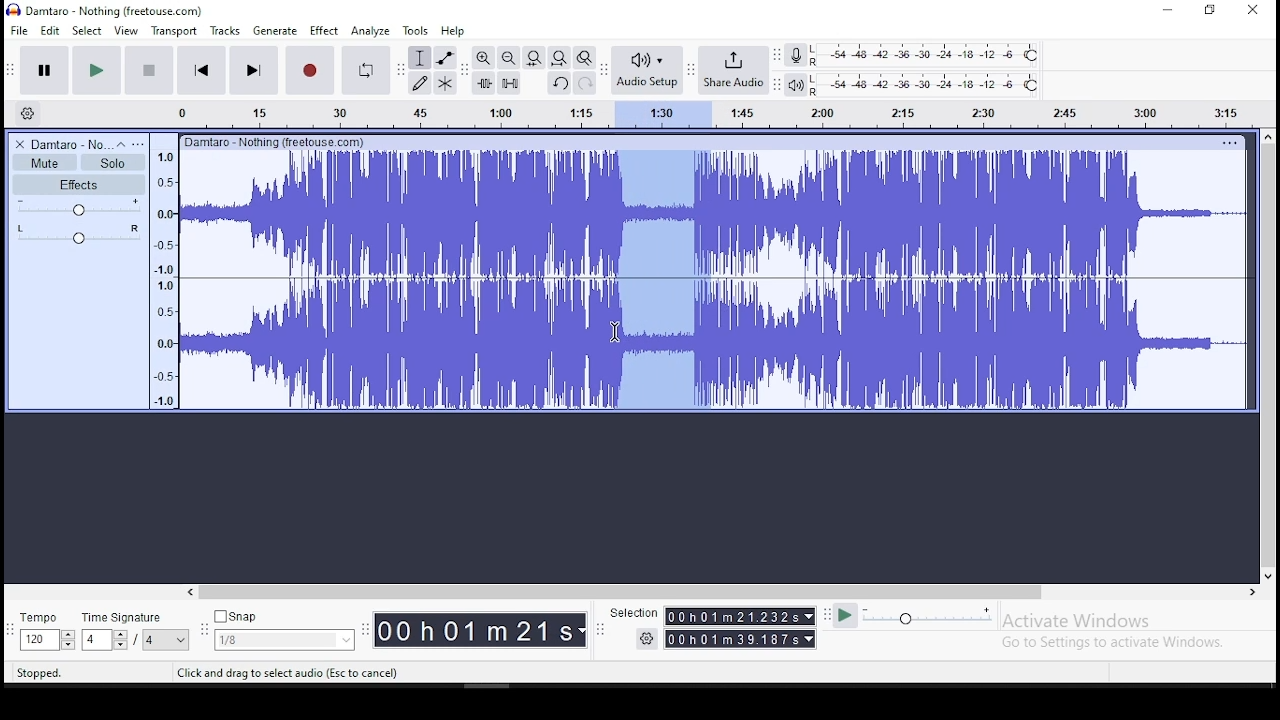 The height and width of the screenshot is (720, 1280). I want to click on , so click(203, 629).